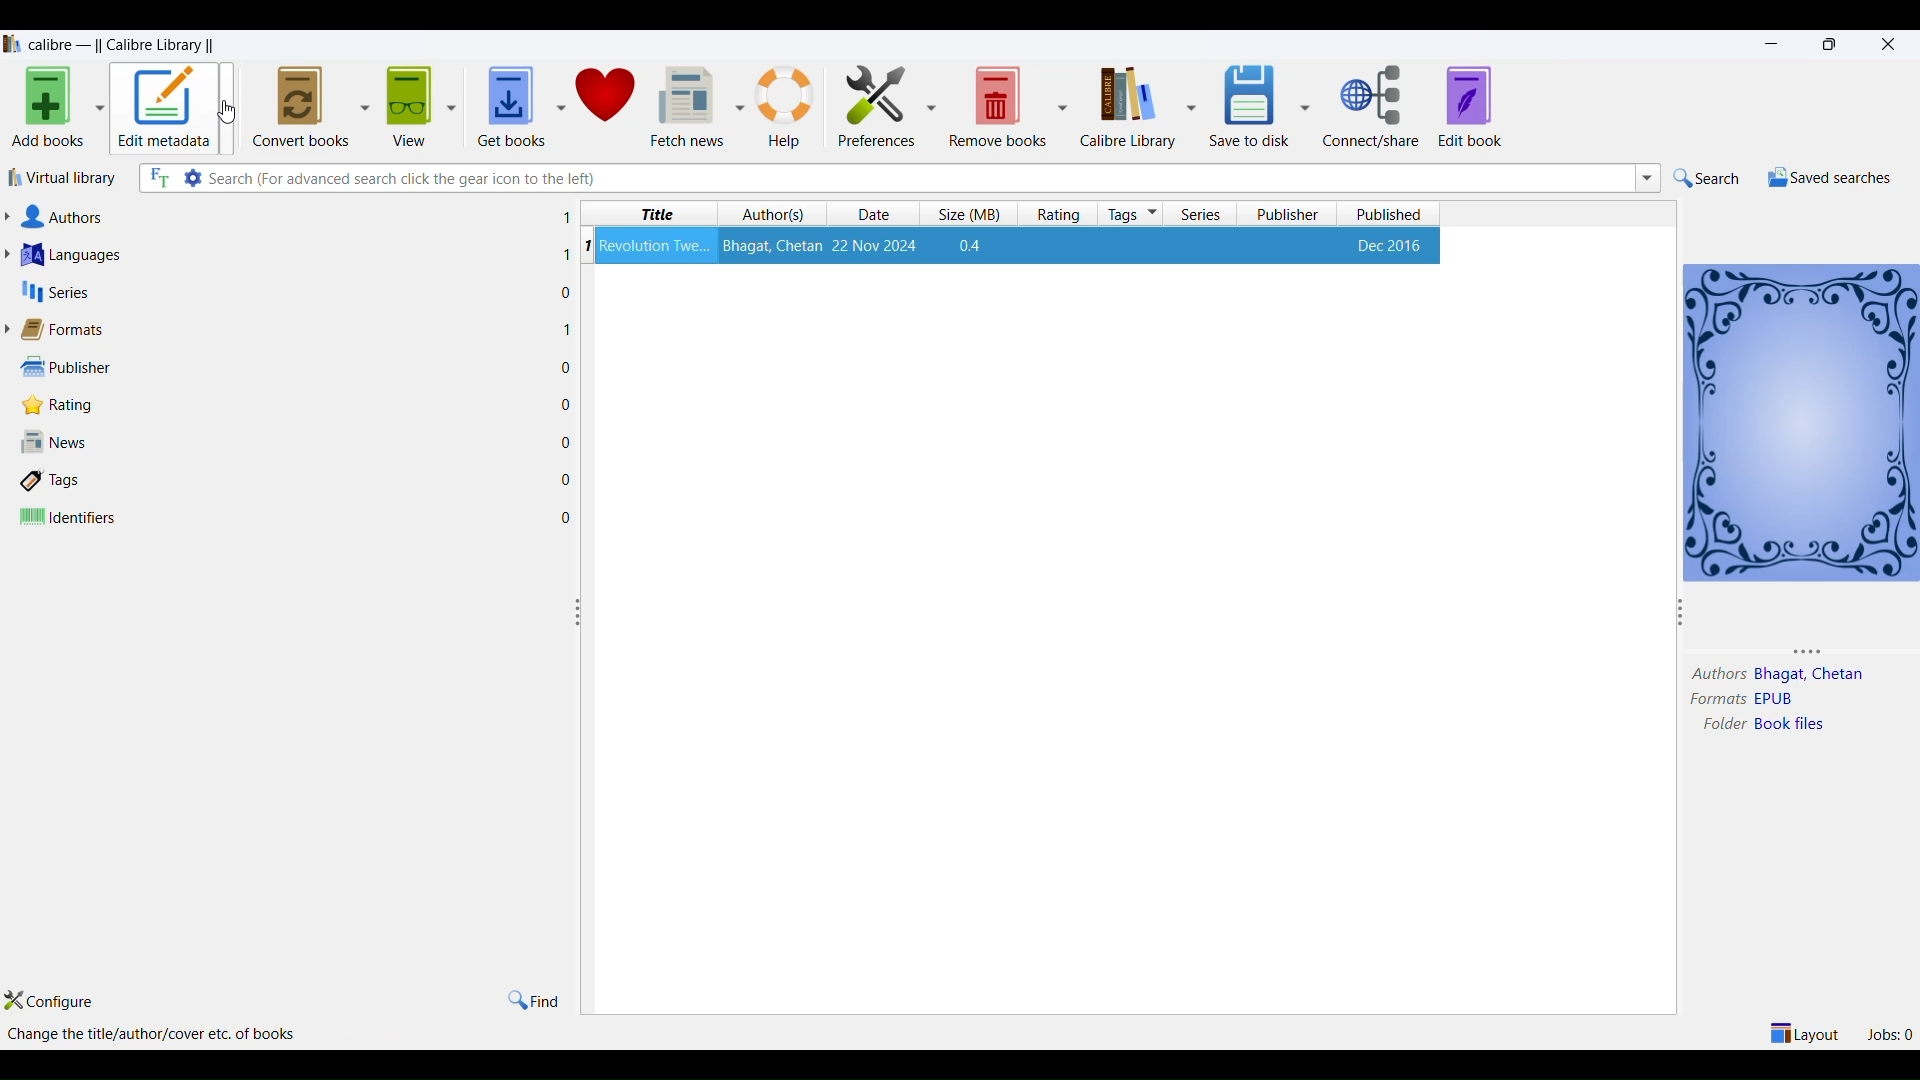 The image size is (1920, 1080). Describe the element at coordinates (1793, 653) in the screenshot. I see `resize` at that location.